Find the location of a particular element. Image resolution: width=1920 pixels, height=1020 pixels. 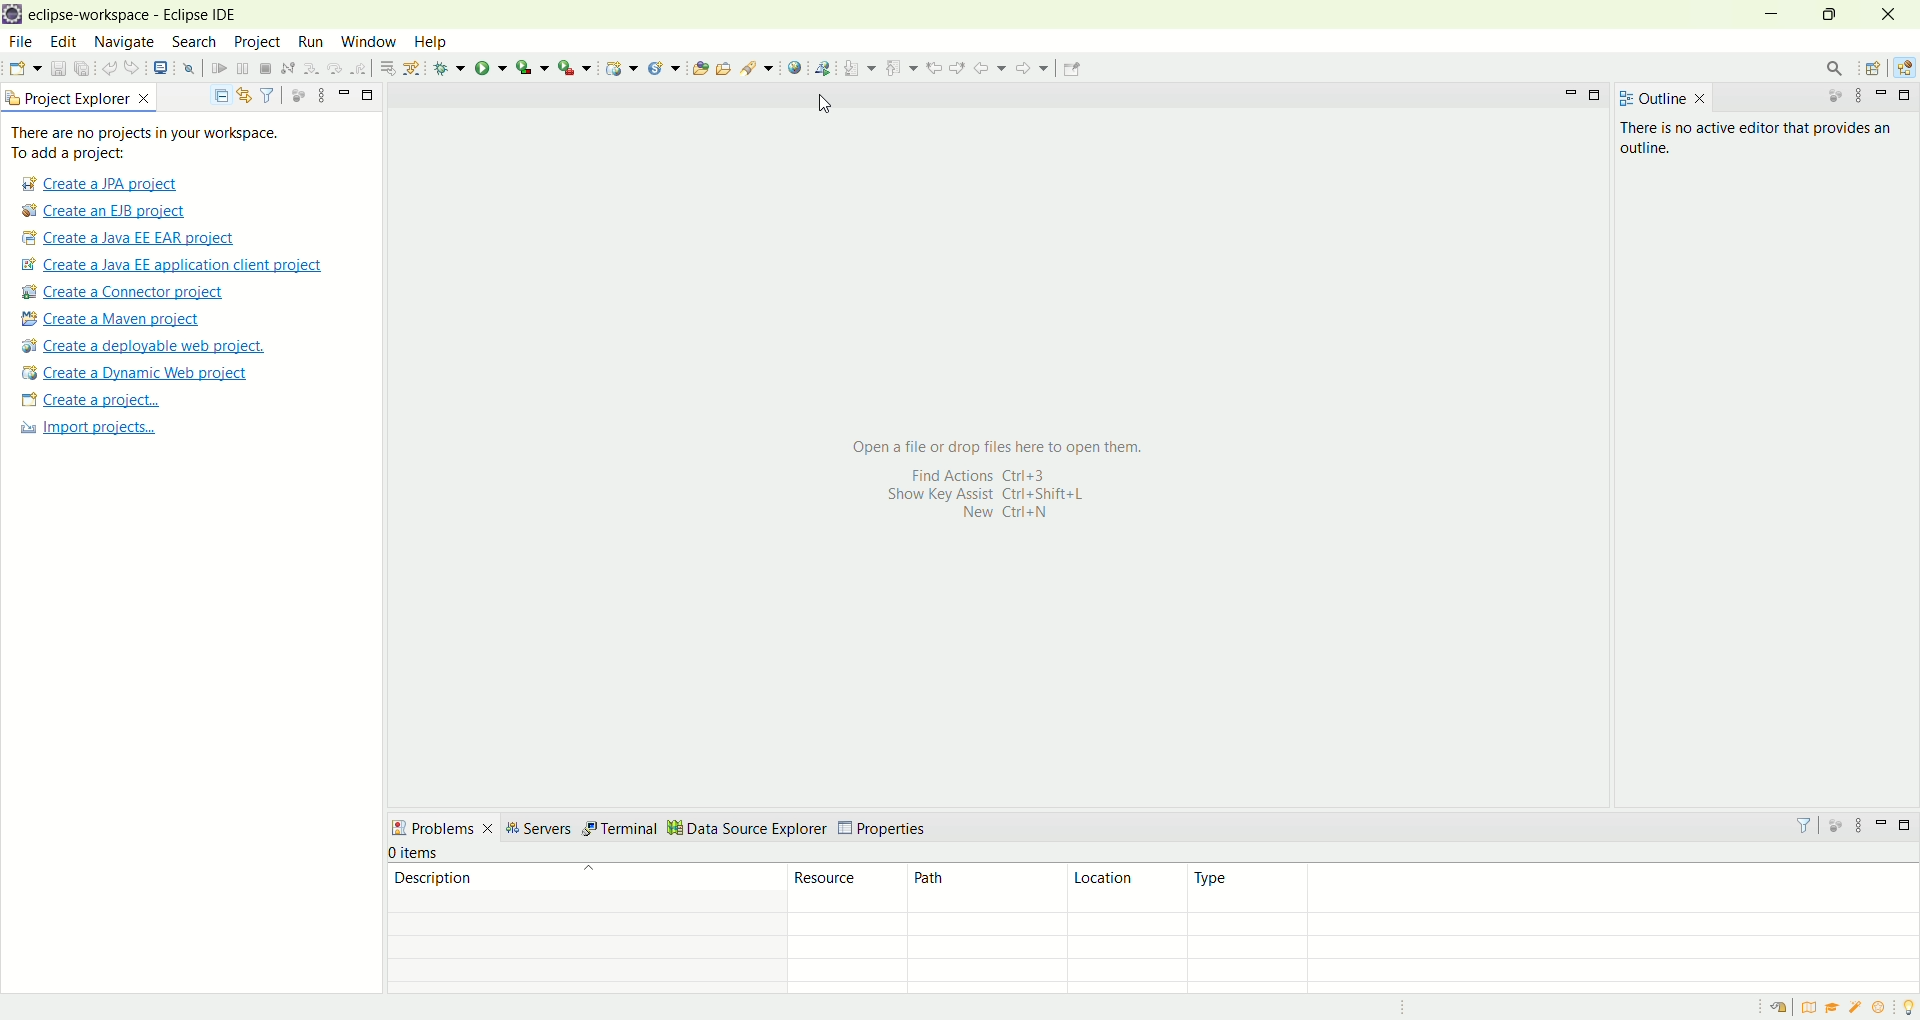

next annotation is located at coordinates (860, 67).